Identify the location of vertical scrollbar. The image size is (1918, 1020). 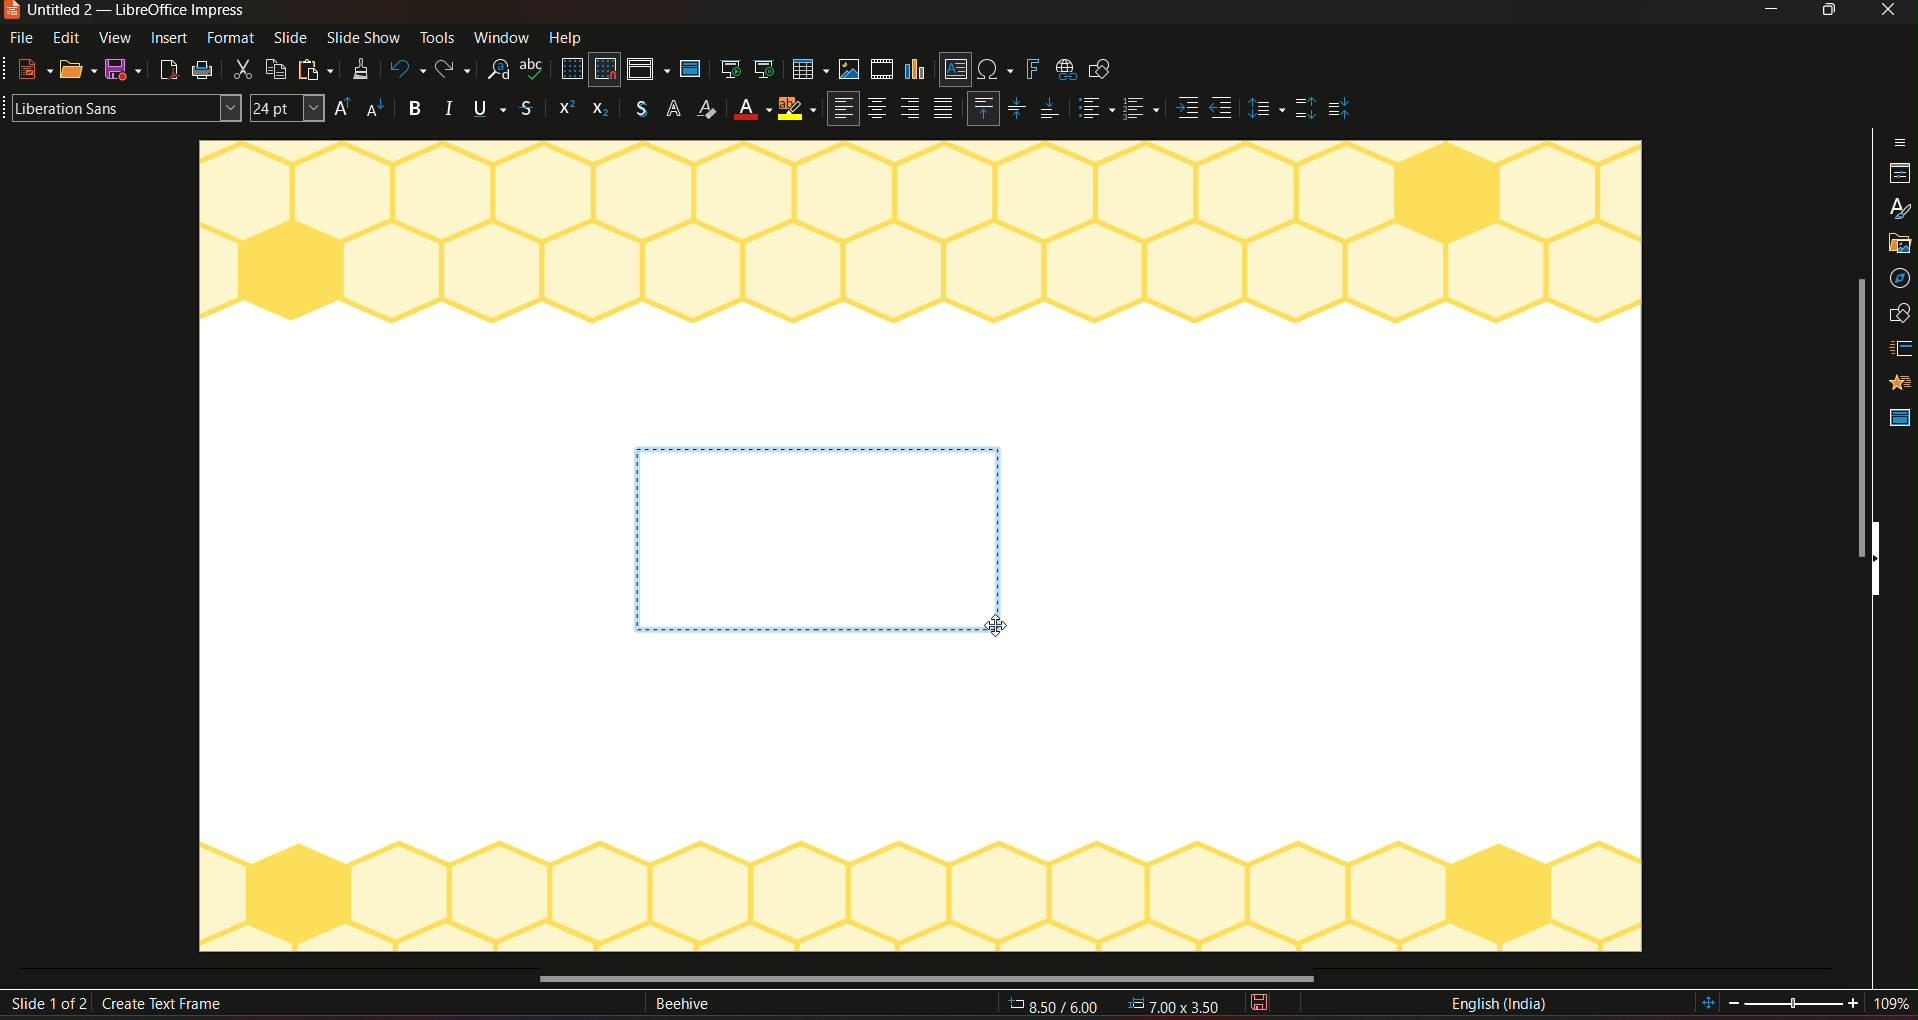
(1856, 416).